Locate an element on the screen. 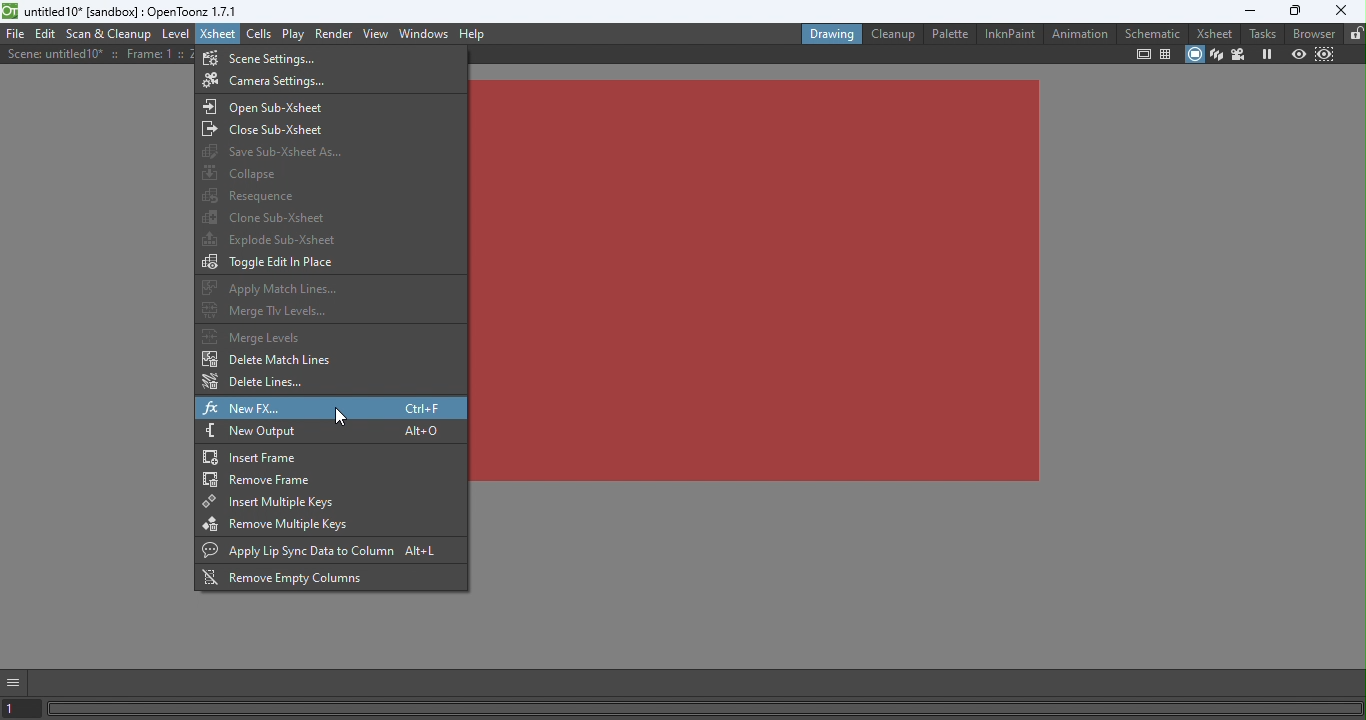  View is located at coordinates (378, 32).